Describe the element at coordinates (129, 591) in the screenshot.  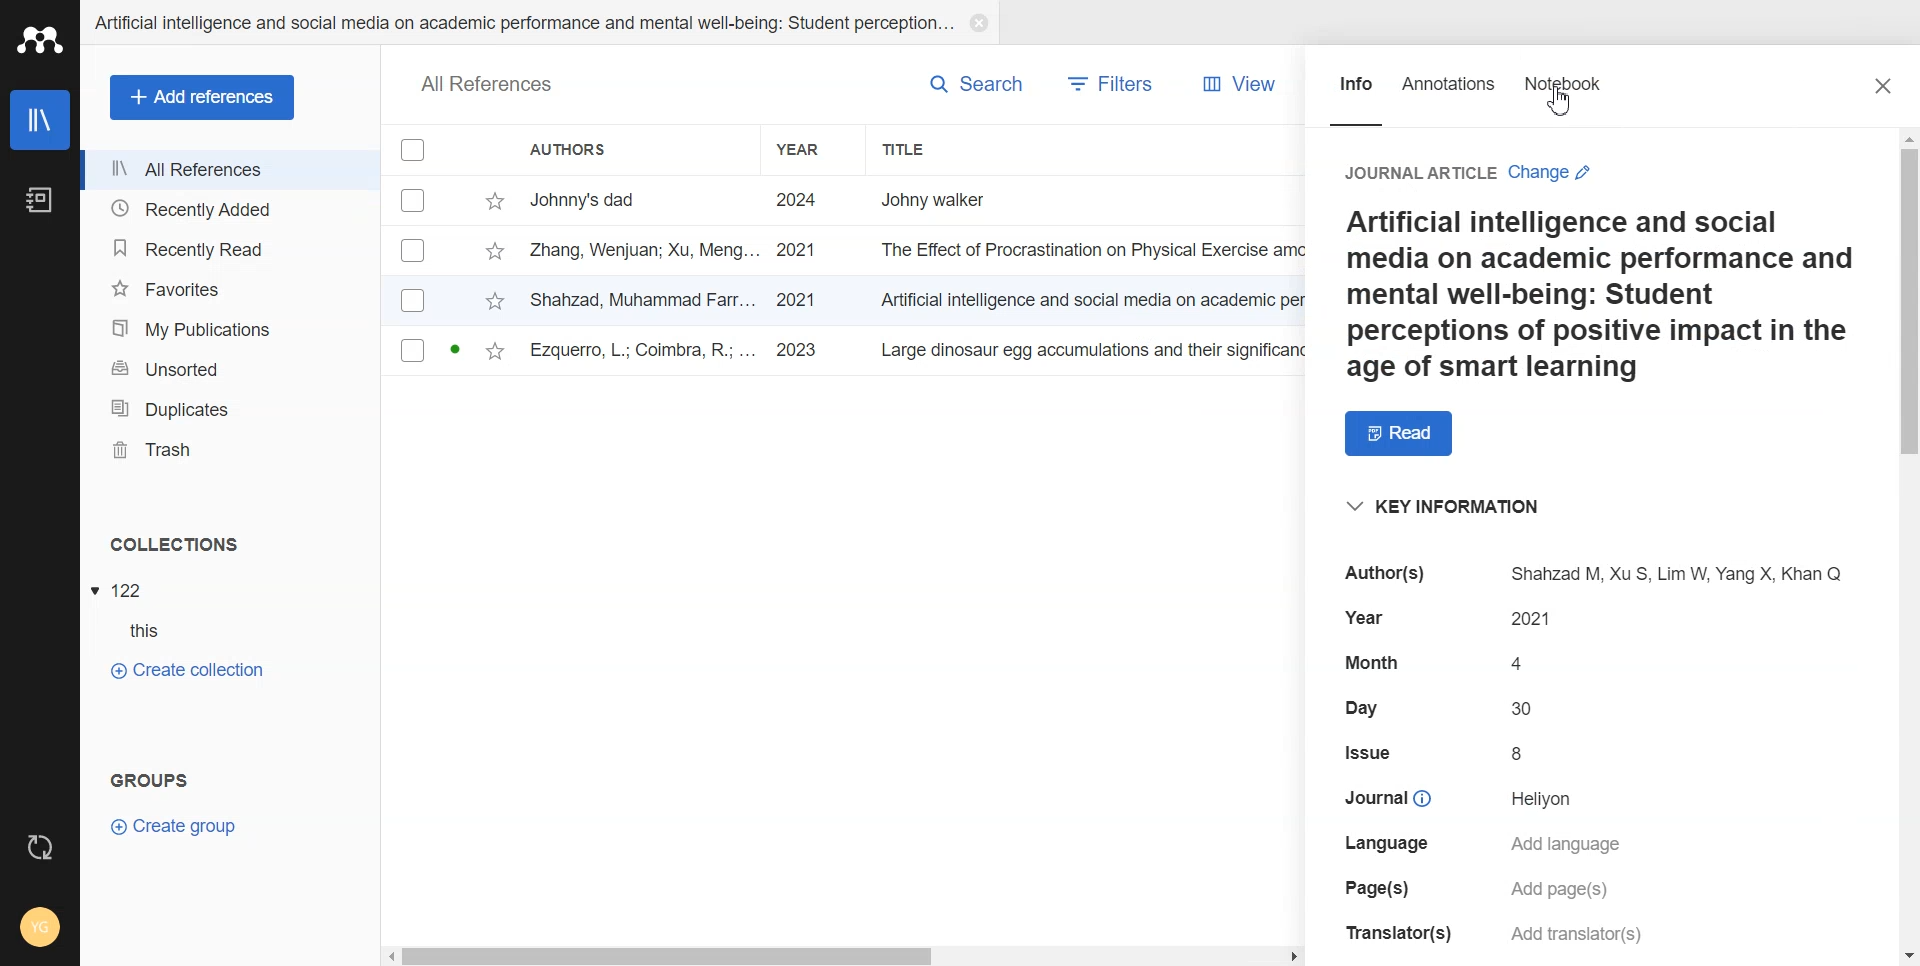
I see `122` at that location.